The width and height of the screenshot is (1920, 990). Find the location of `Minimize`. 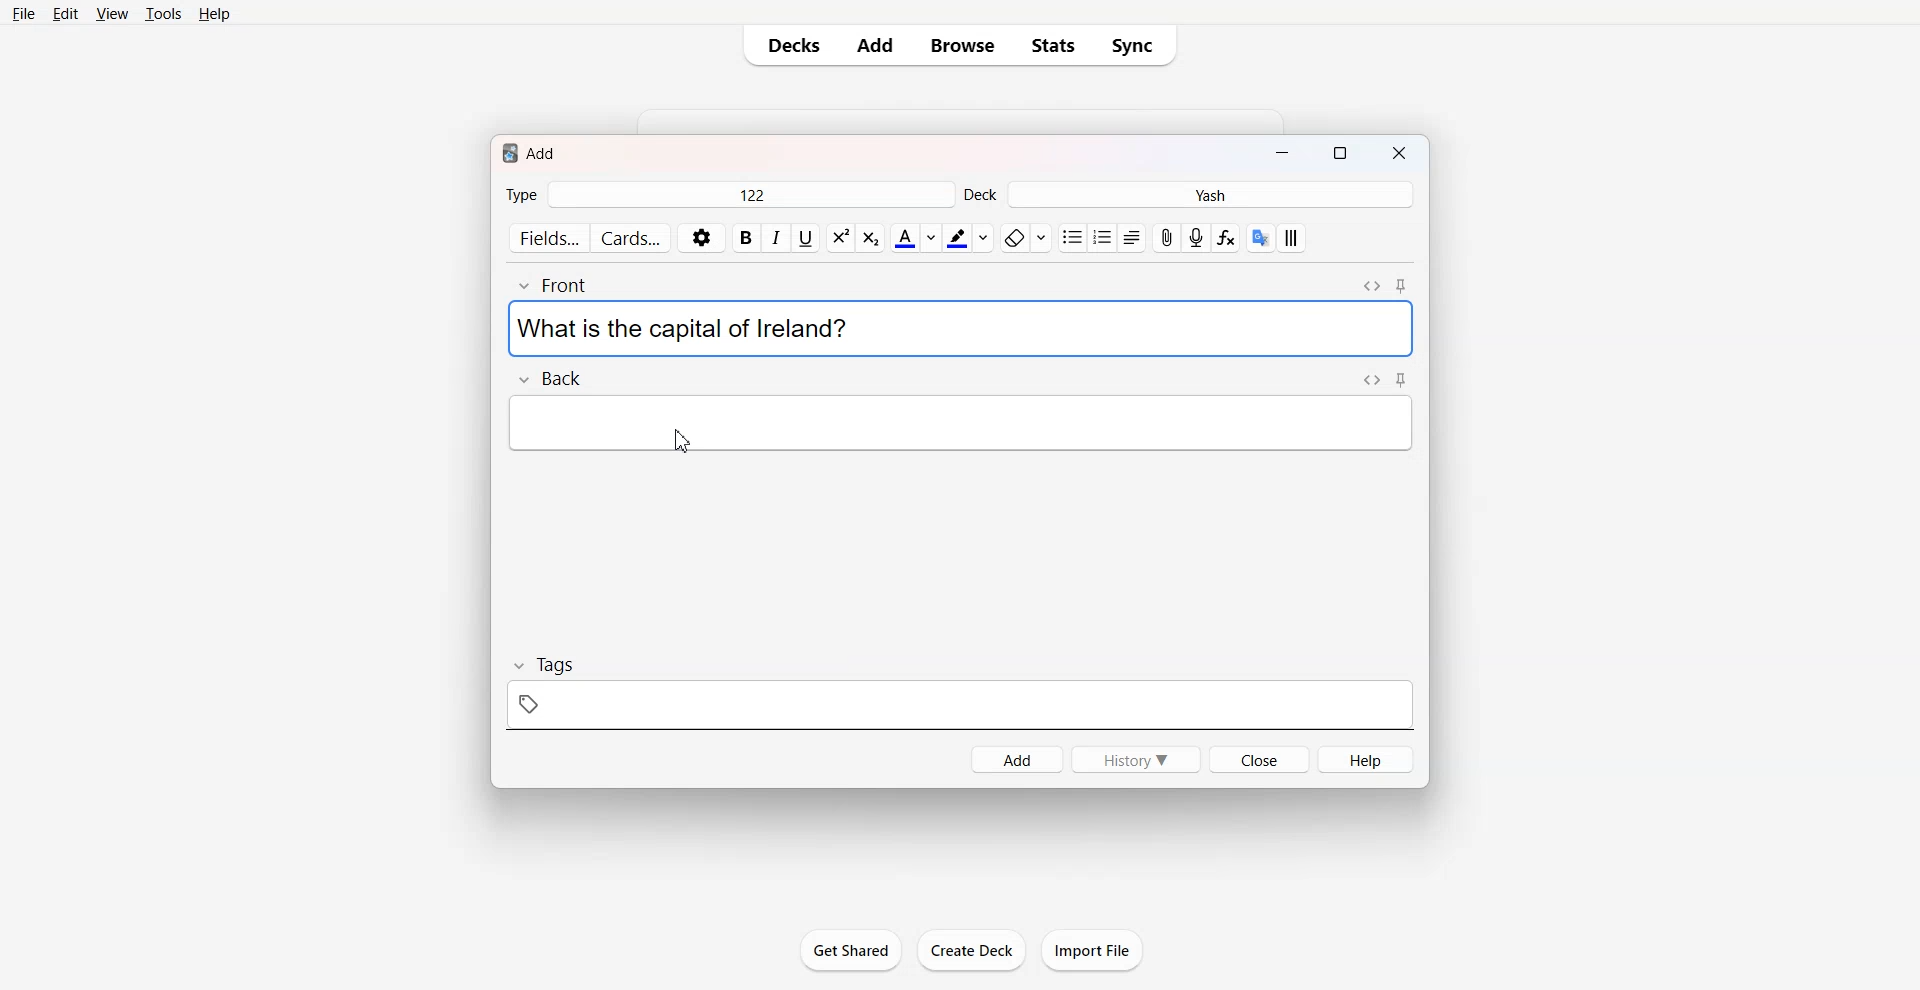

Minimize is located at coordinates (1281, 155).